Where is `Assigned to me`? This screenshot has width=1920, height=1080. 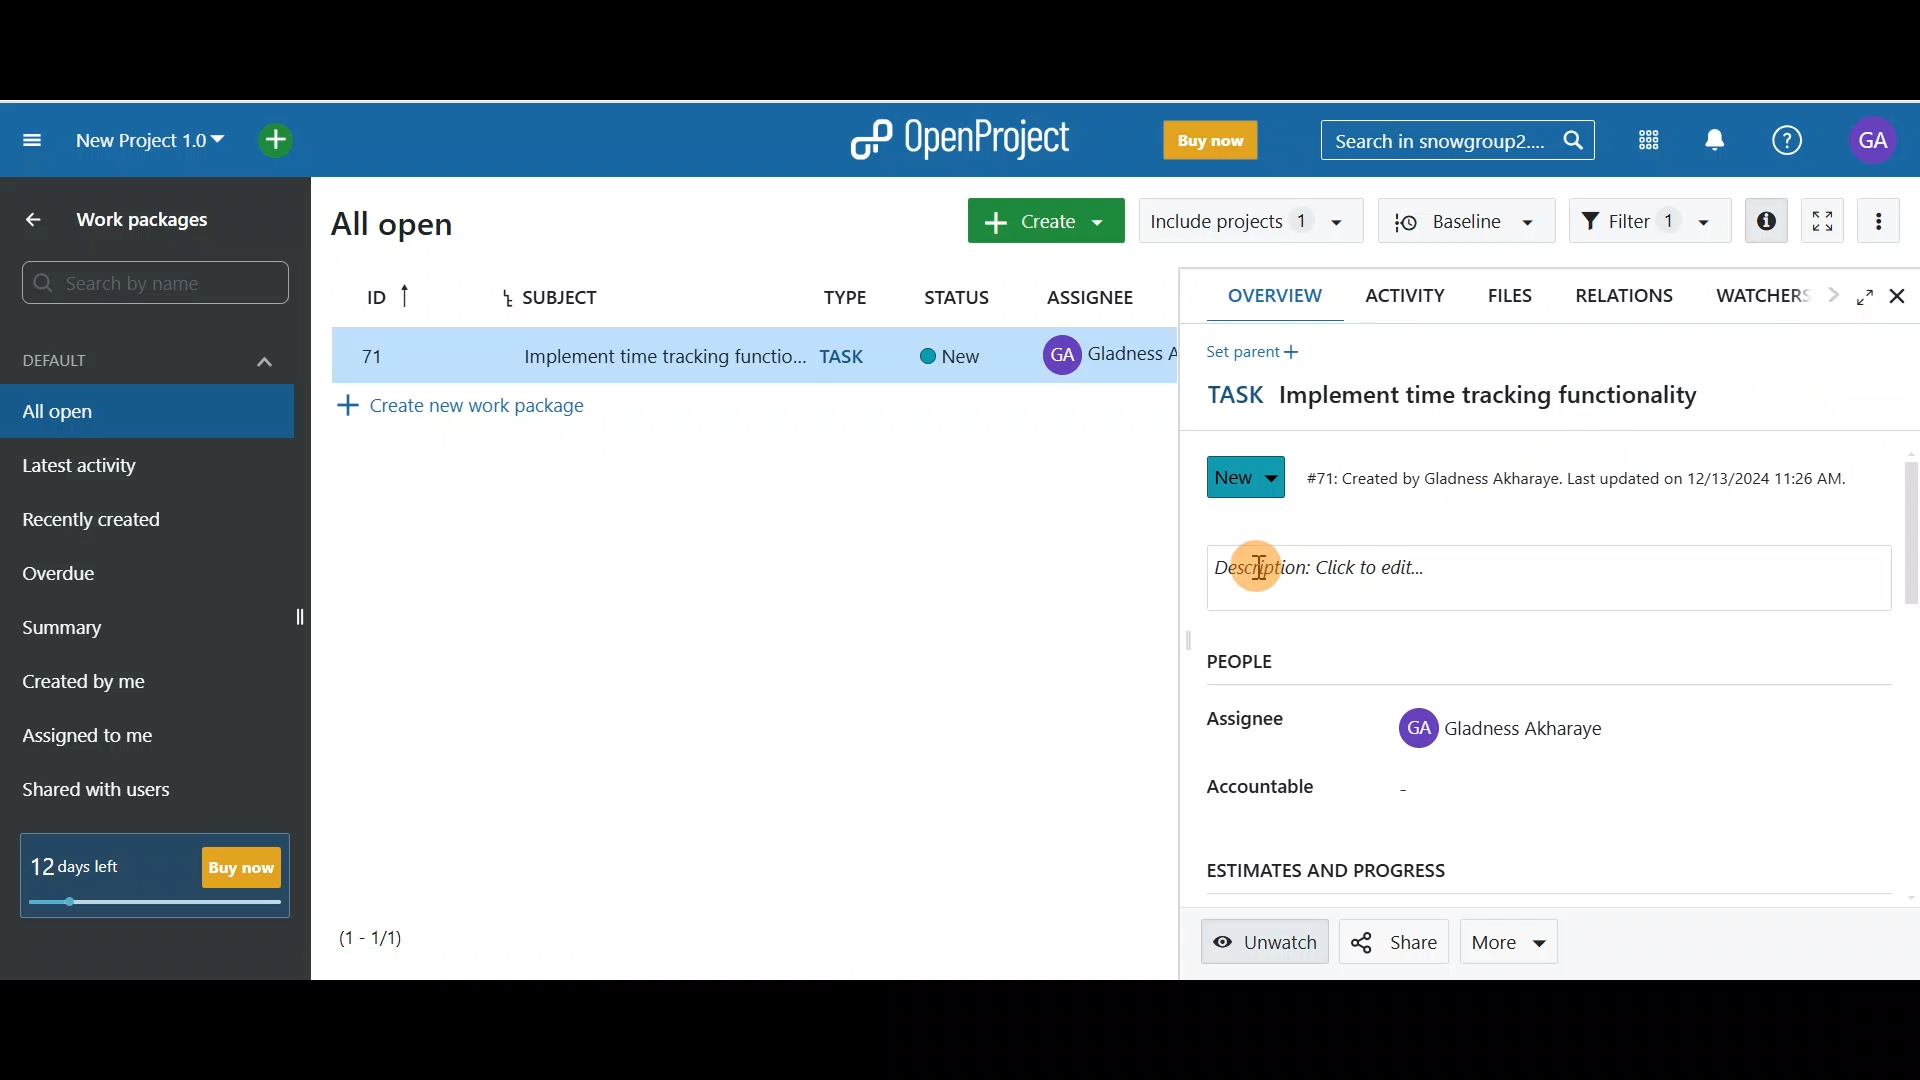 Assigned to me is located at coordinates (97, 734).